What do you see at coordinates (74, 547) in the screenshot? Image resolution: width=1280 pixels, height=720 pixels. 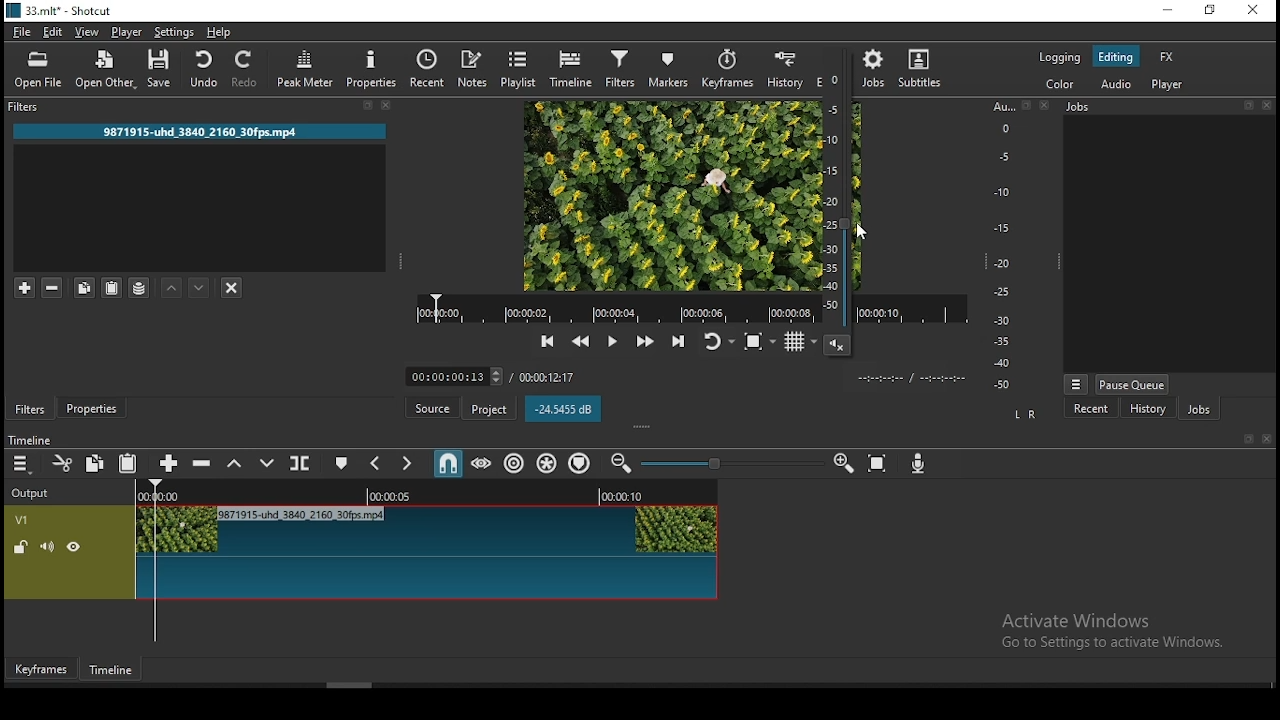 I see `hide` at bounding box center [74, 547].